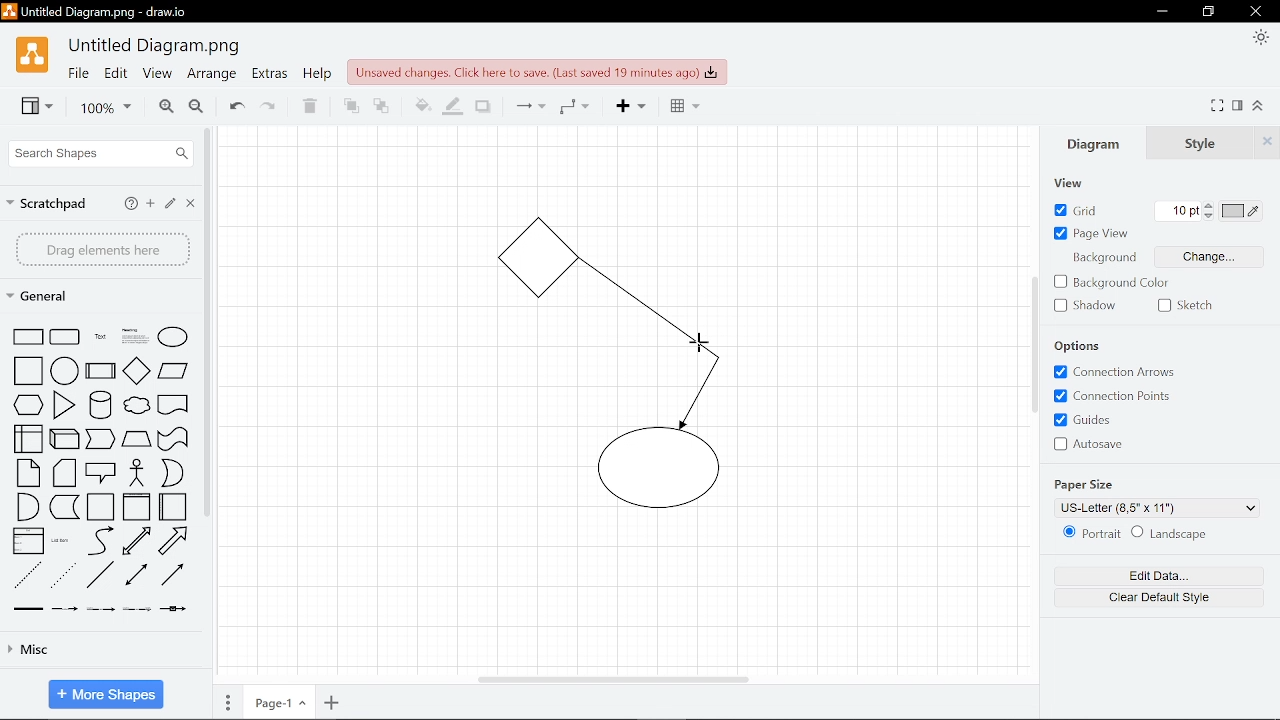 The width and height of the screenshot is (1280, 720). I want to click on Waypoints, so click(574, 108).